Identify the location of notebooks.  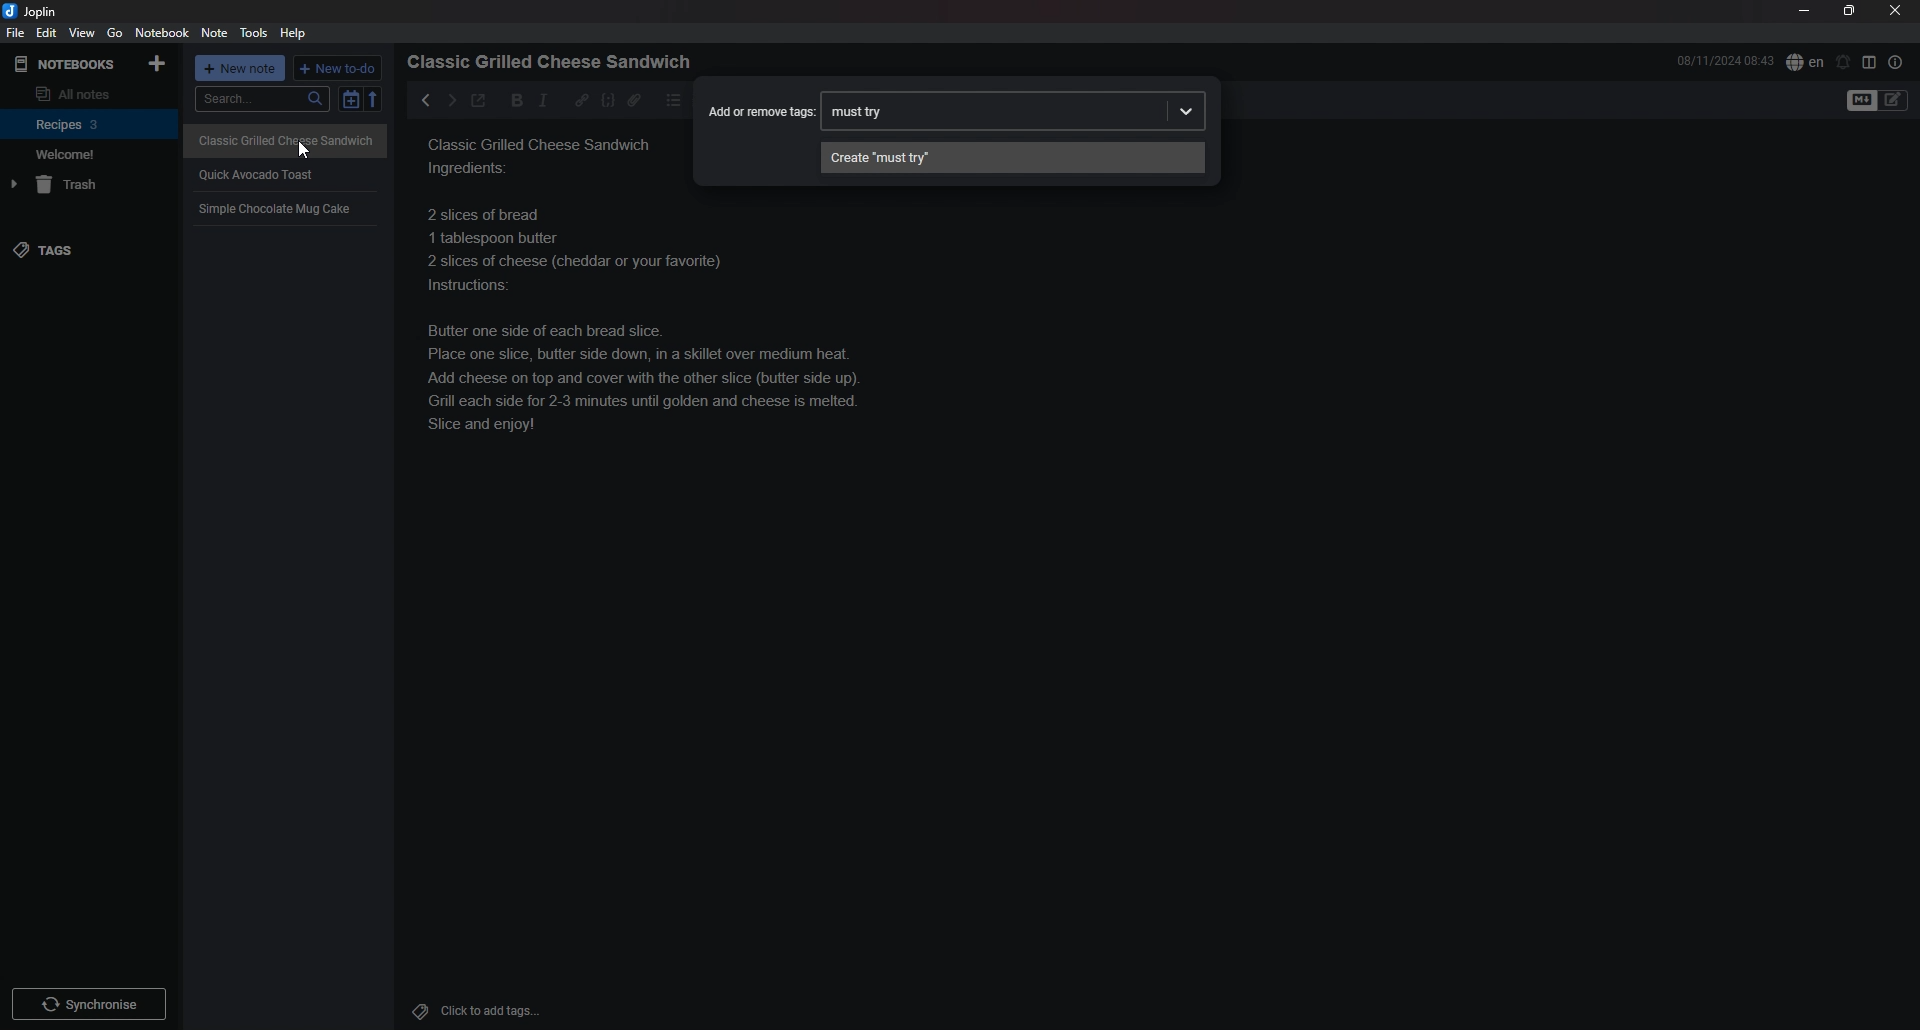
(67, 64).